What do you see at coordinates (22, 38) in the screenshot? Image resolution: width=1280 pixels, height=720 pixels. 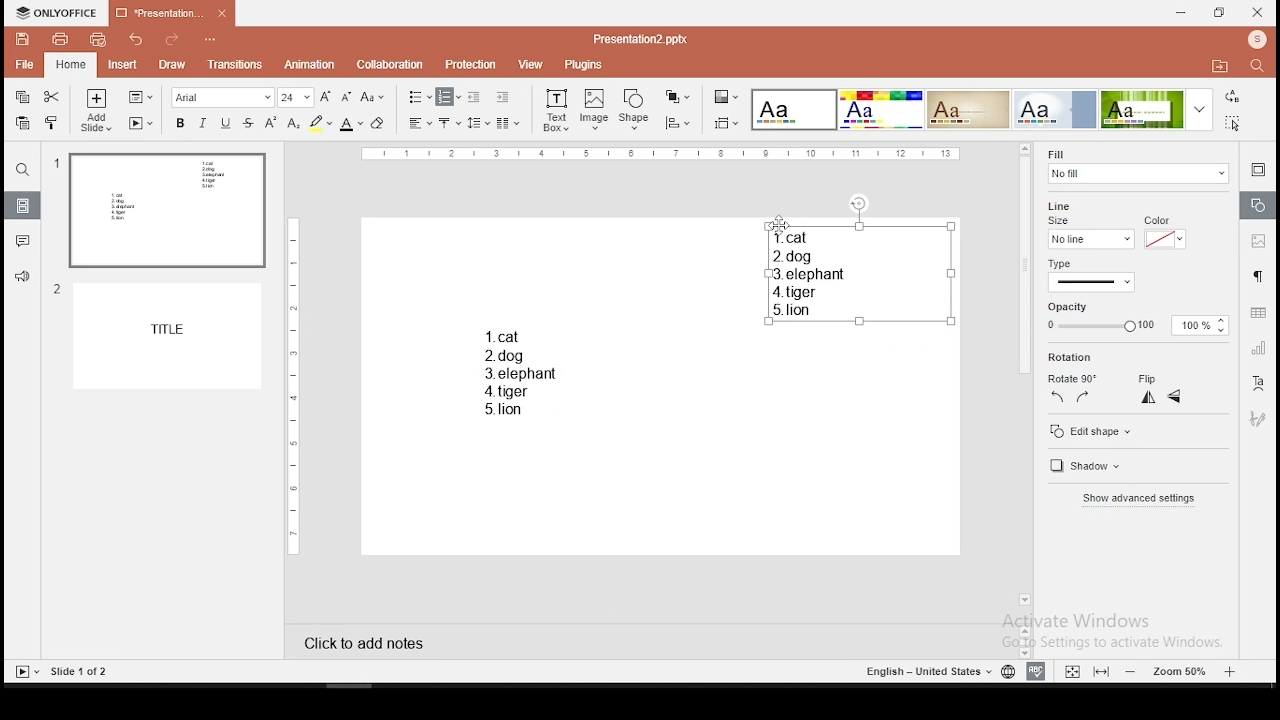 I see `save` at bounding box center [22, 38].